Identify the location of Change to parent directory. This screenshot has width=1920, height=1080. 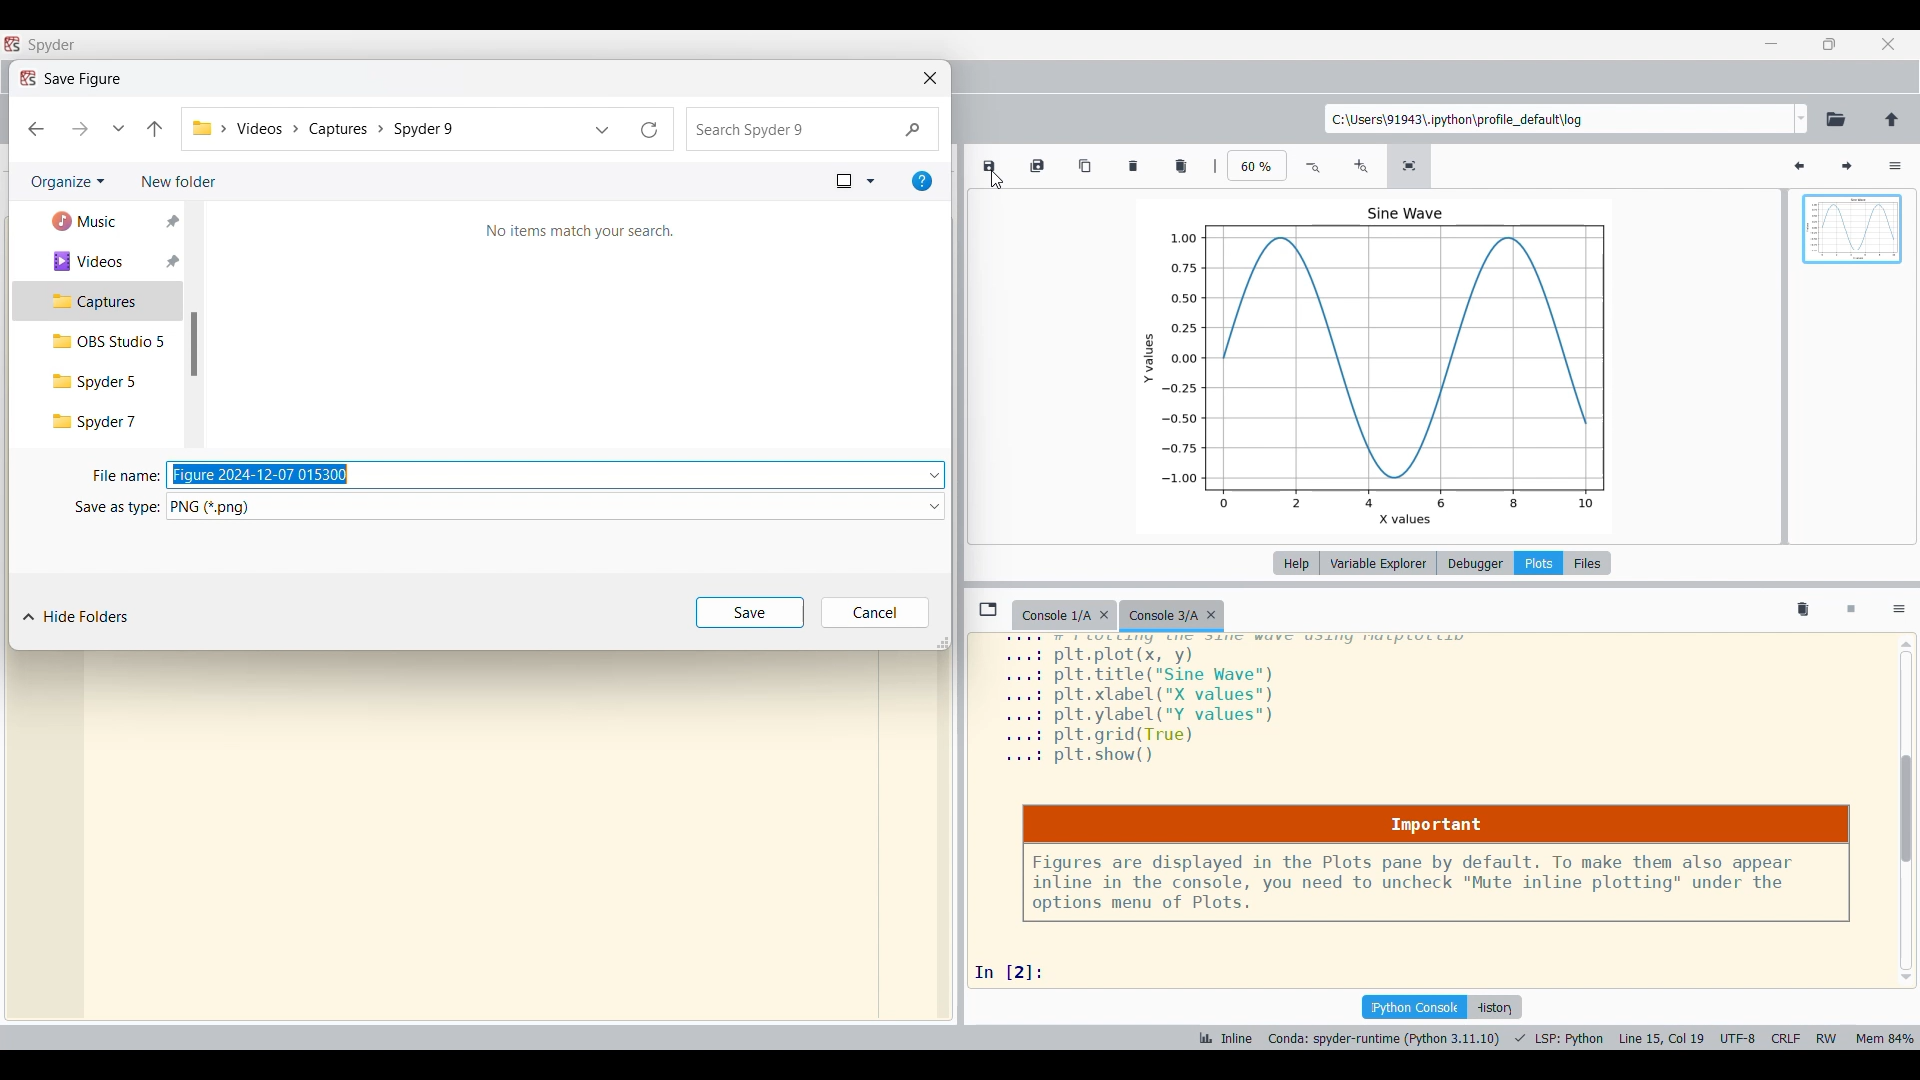
(1892, 119).